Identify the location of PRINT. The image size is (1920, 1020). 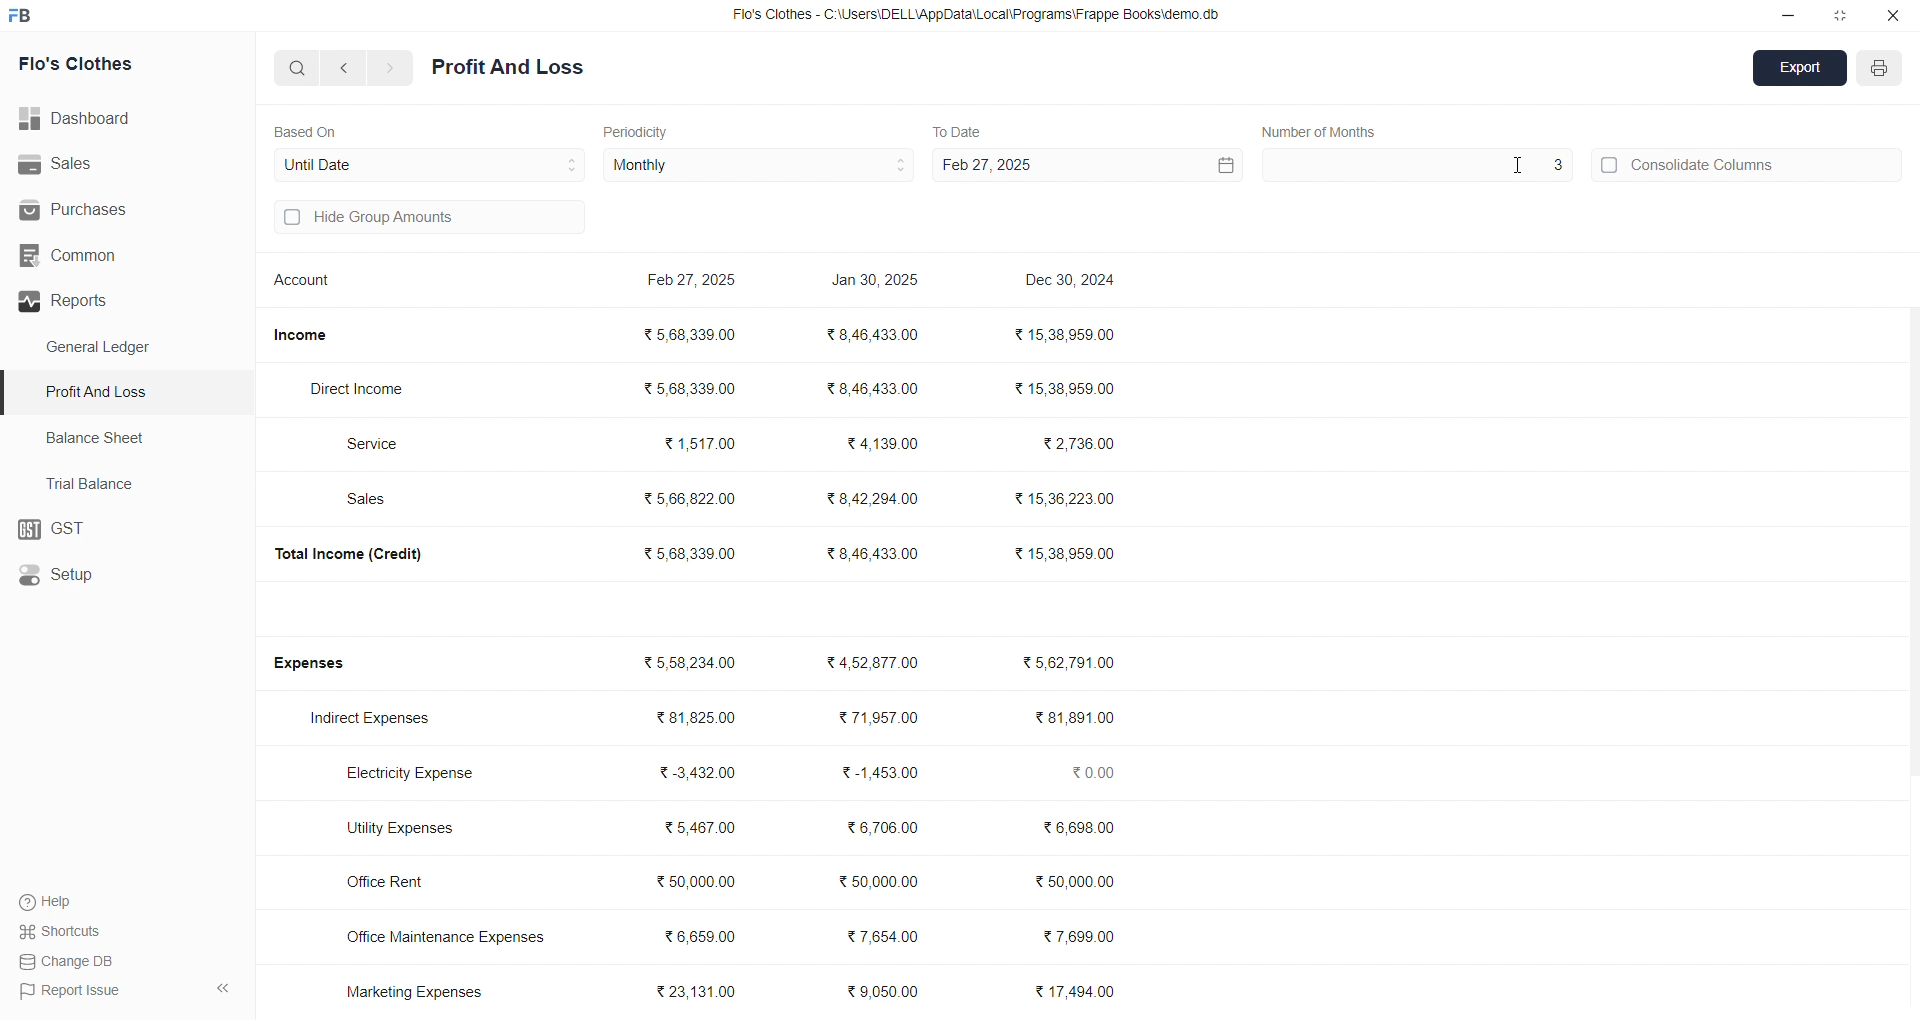
(1880, 71).